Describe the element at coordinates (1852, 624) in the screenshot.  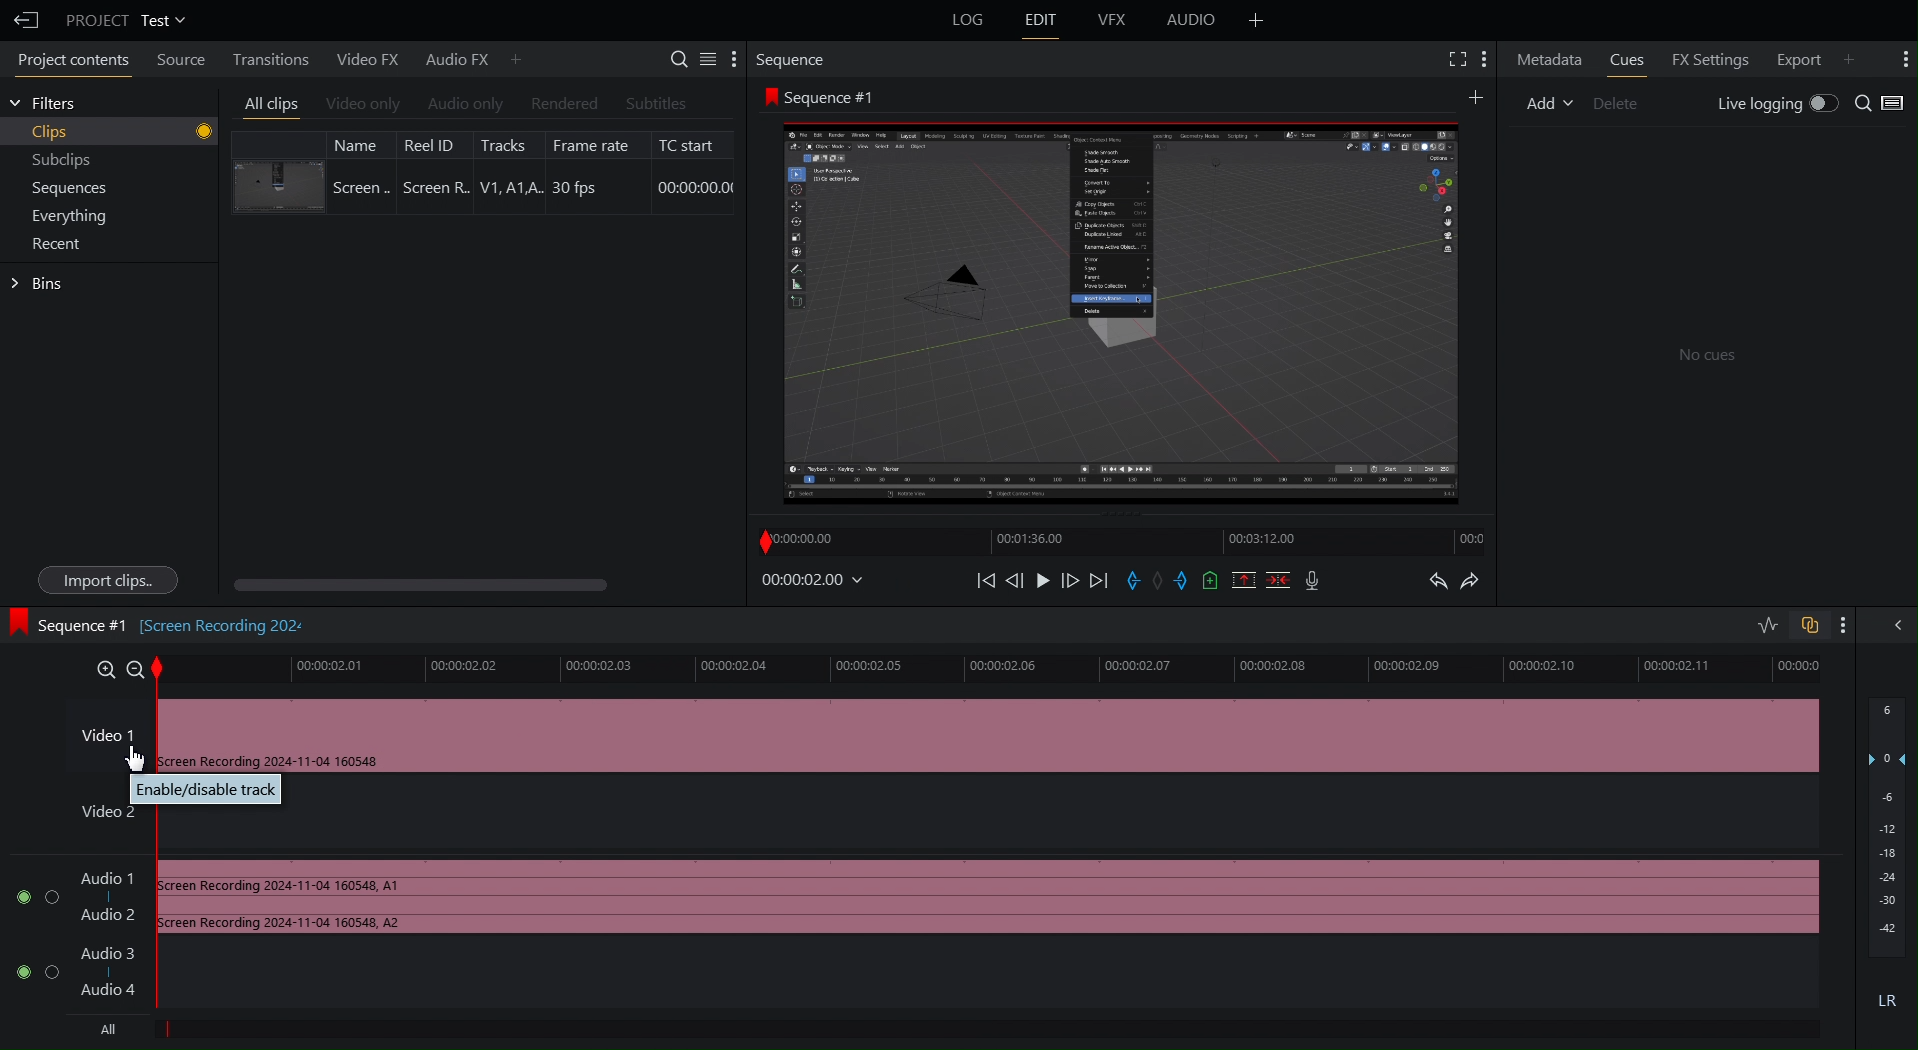
I see `More` at that location.